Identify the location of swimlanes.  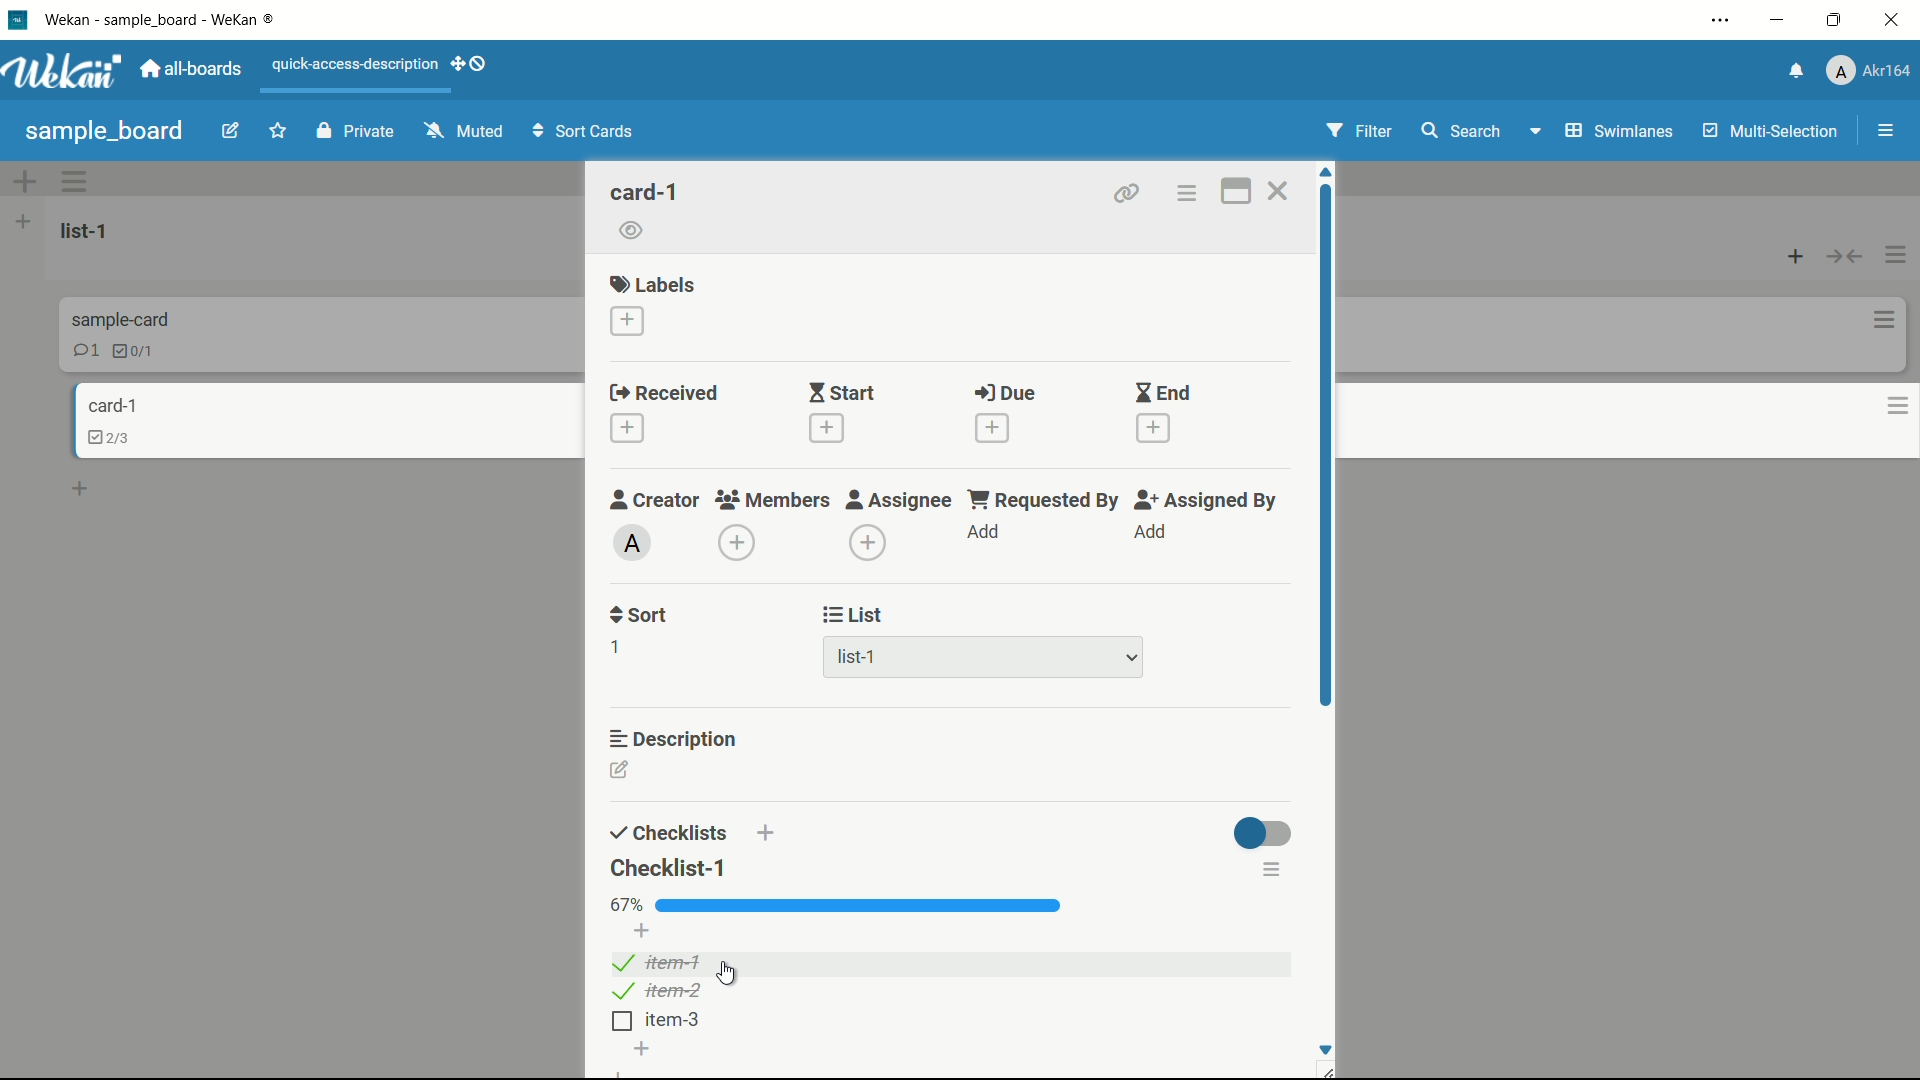
(1604, 132).